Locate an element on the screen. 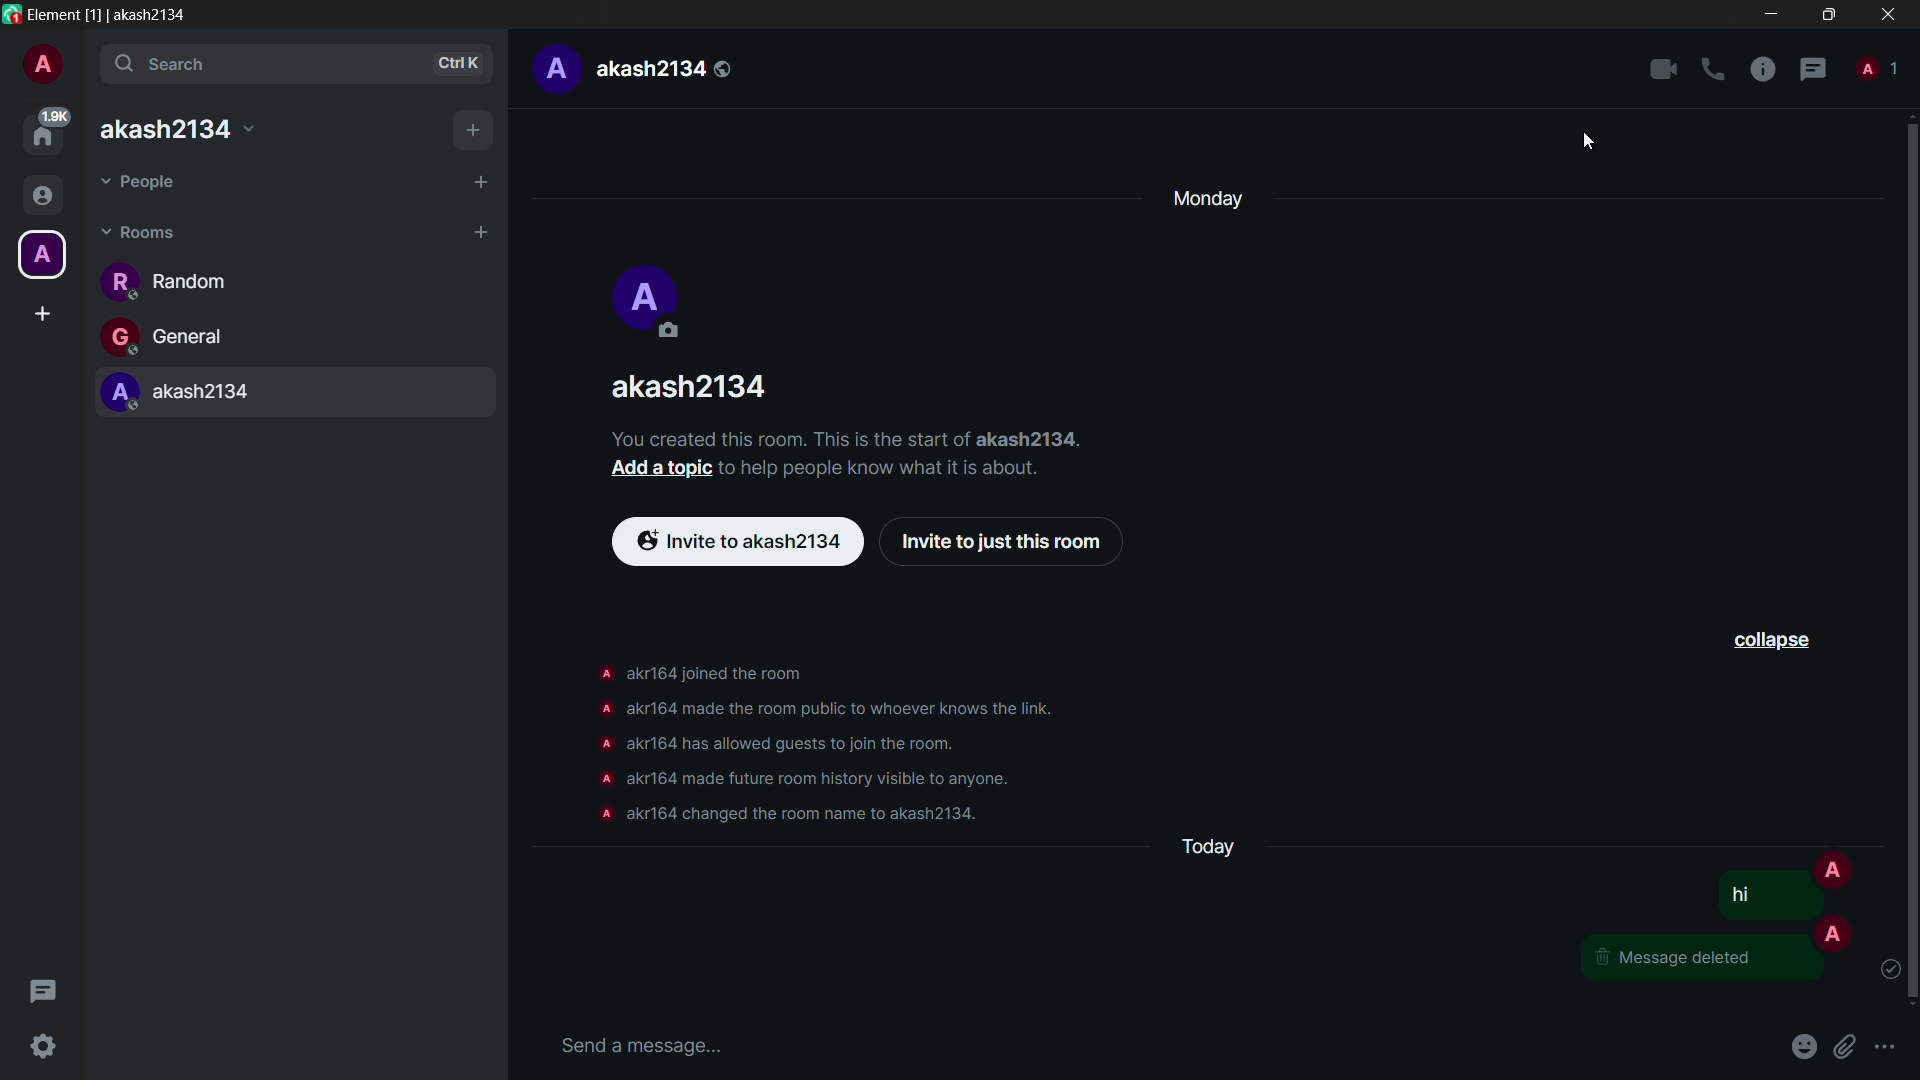 Image resolution: width=1920 pixels, height=1080 pixels. akr164 has allowed guests to join the room. is located at coordinates (798, 744).